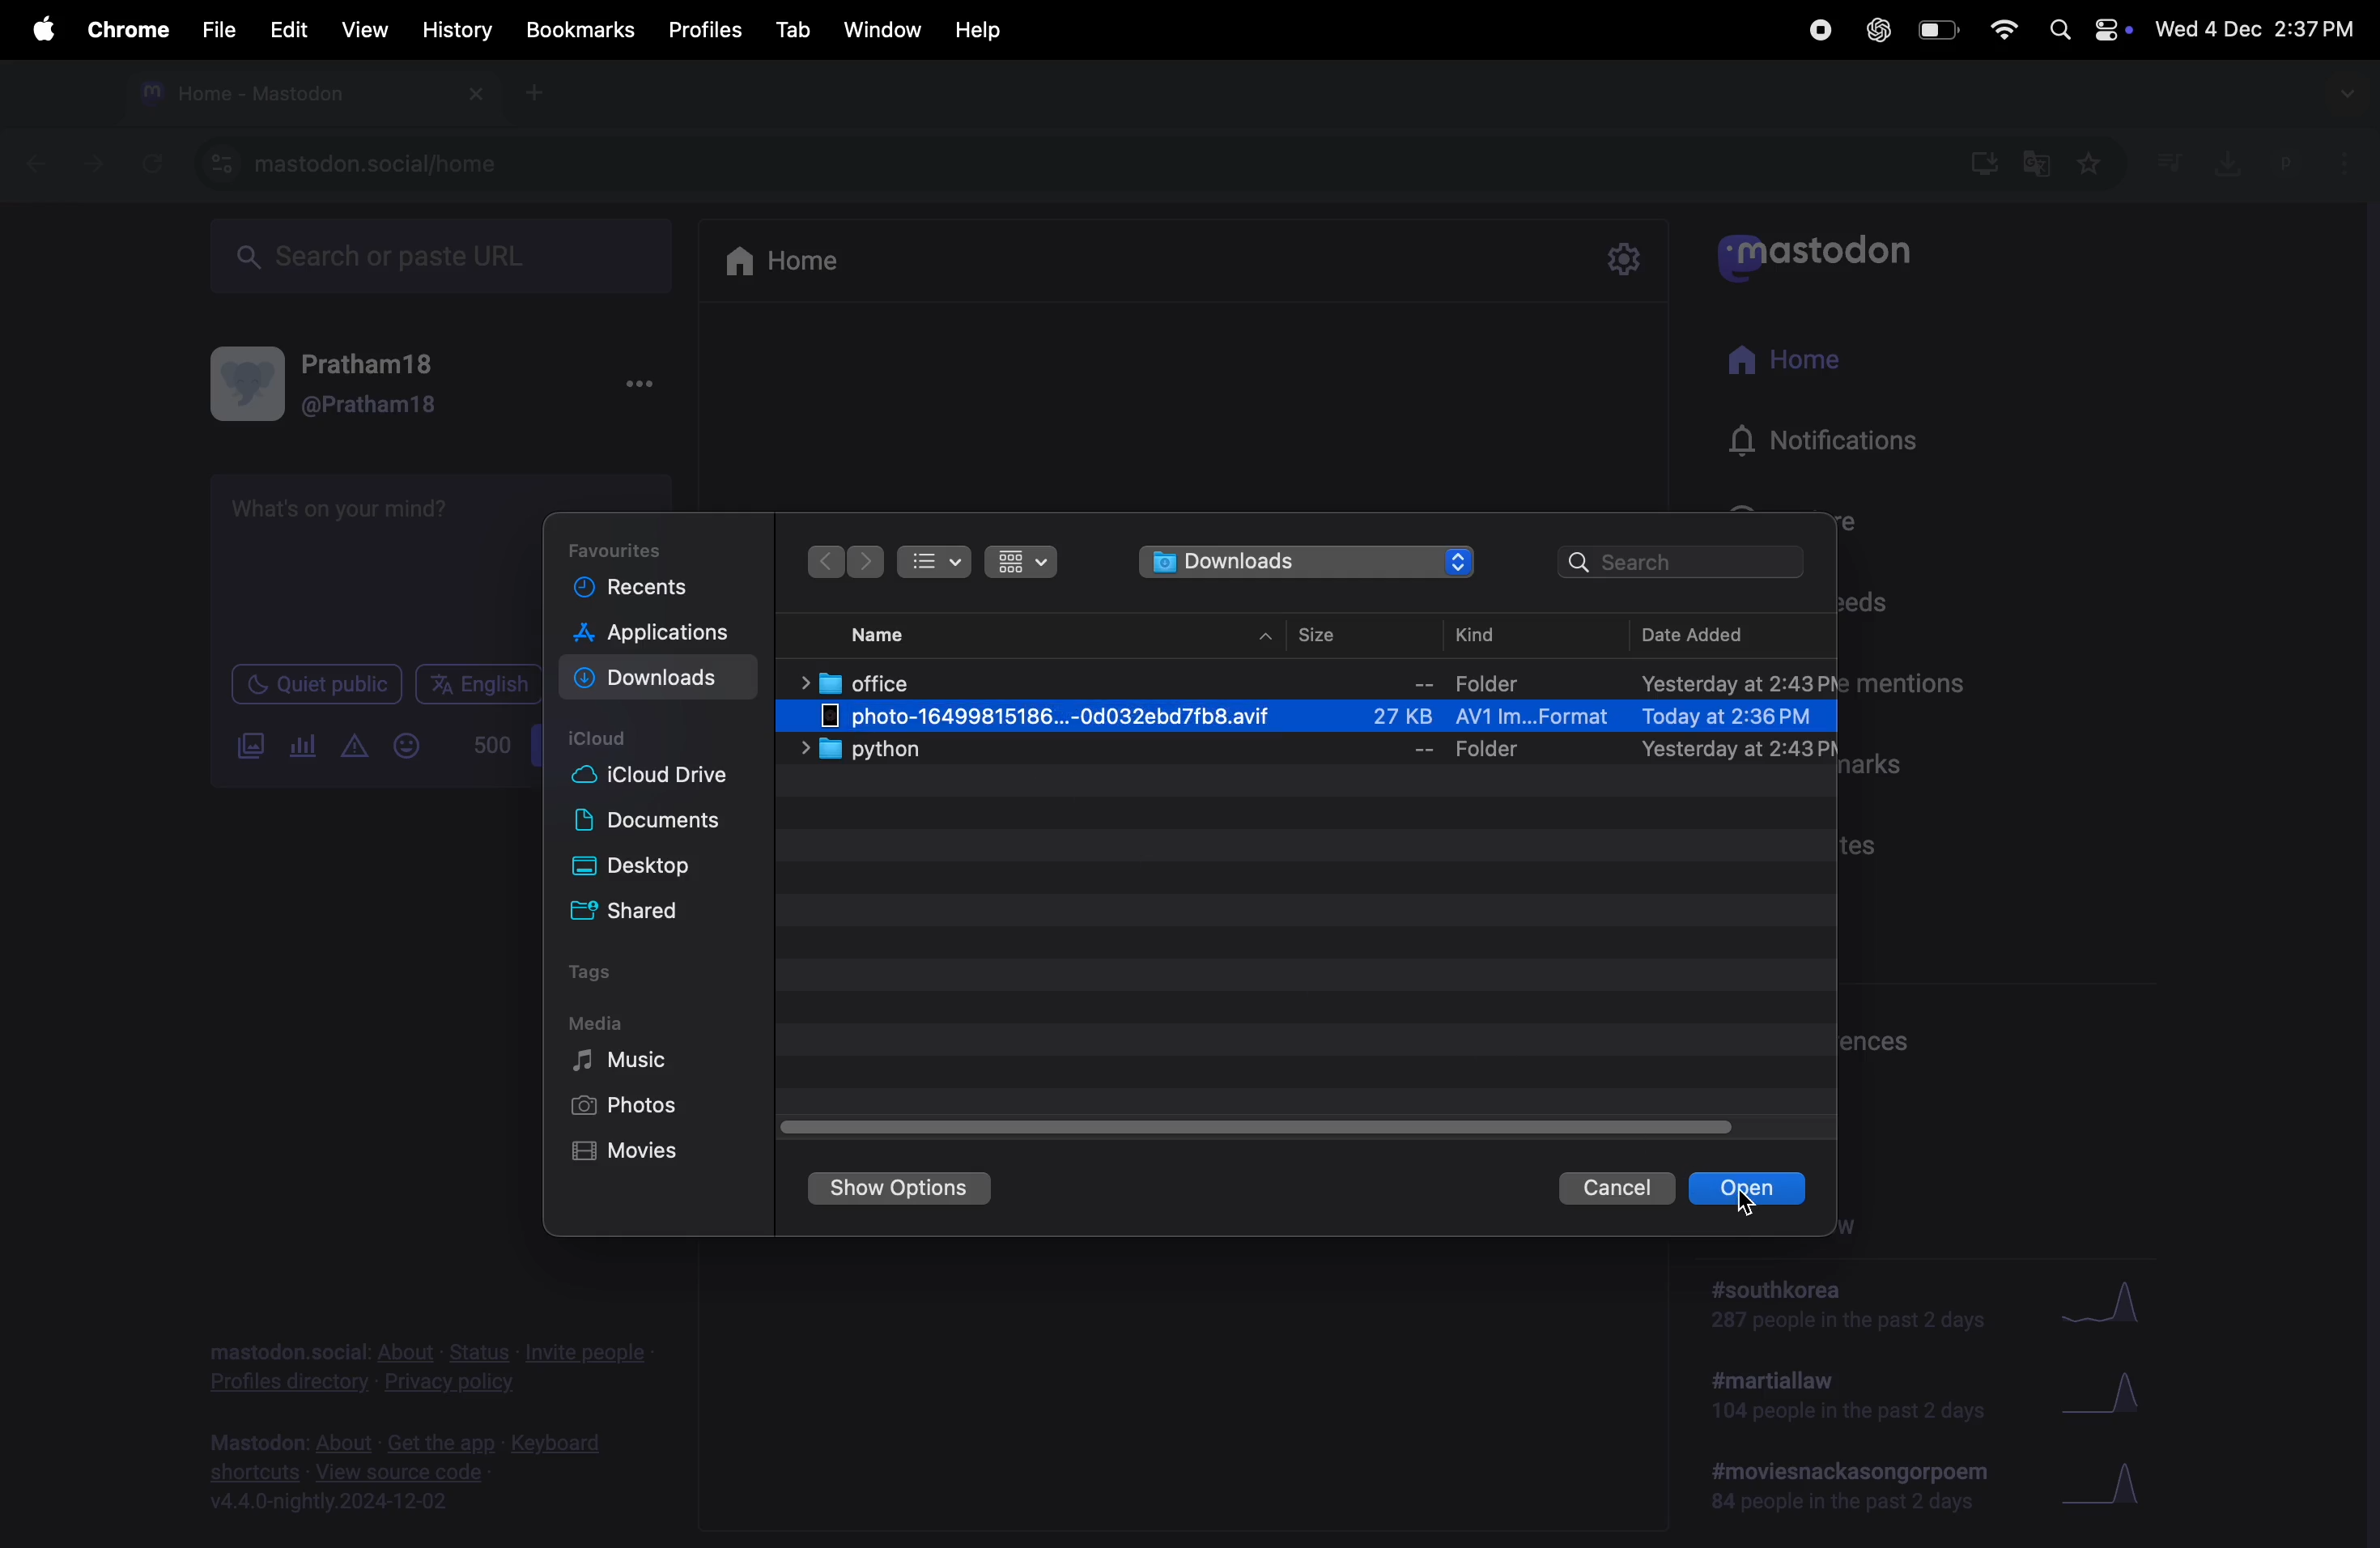 The height and width of the screenshot is (1548, 2380). What do you see at coordinates (627, 1060) in the screenshot?
I see `music` at bounding box center [627, 1060].